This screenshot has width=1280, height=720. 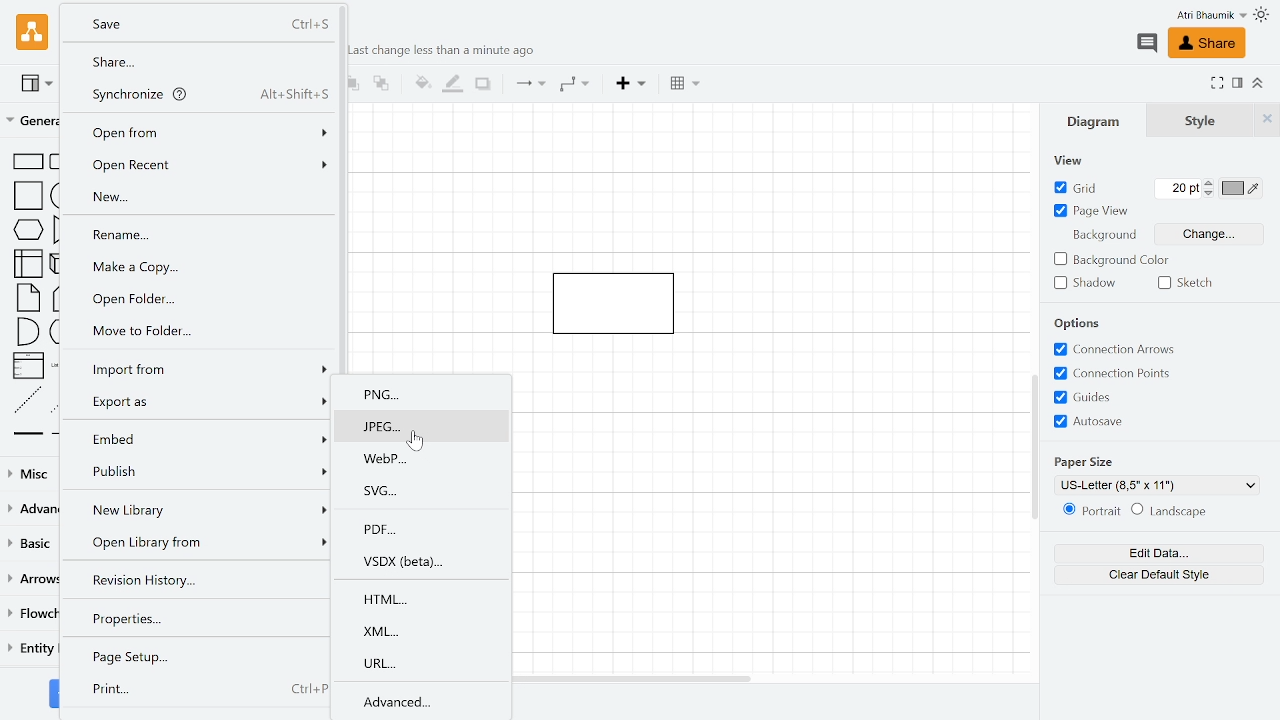 What do you see at coordinates (1090, 510) in the screenshot?
I see `Potrait` at bounding box center [1090, 510].